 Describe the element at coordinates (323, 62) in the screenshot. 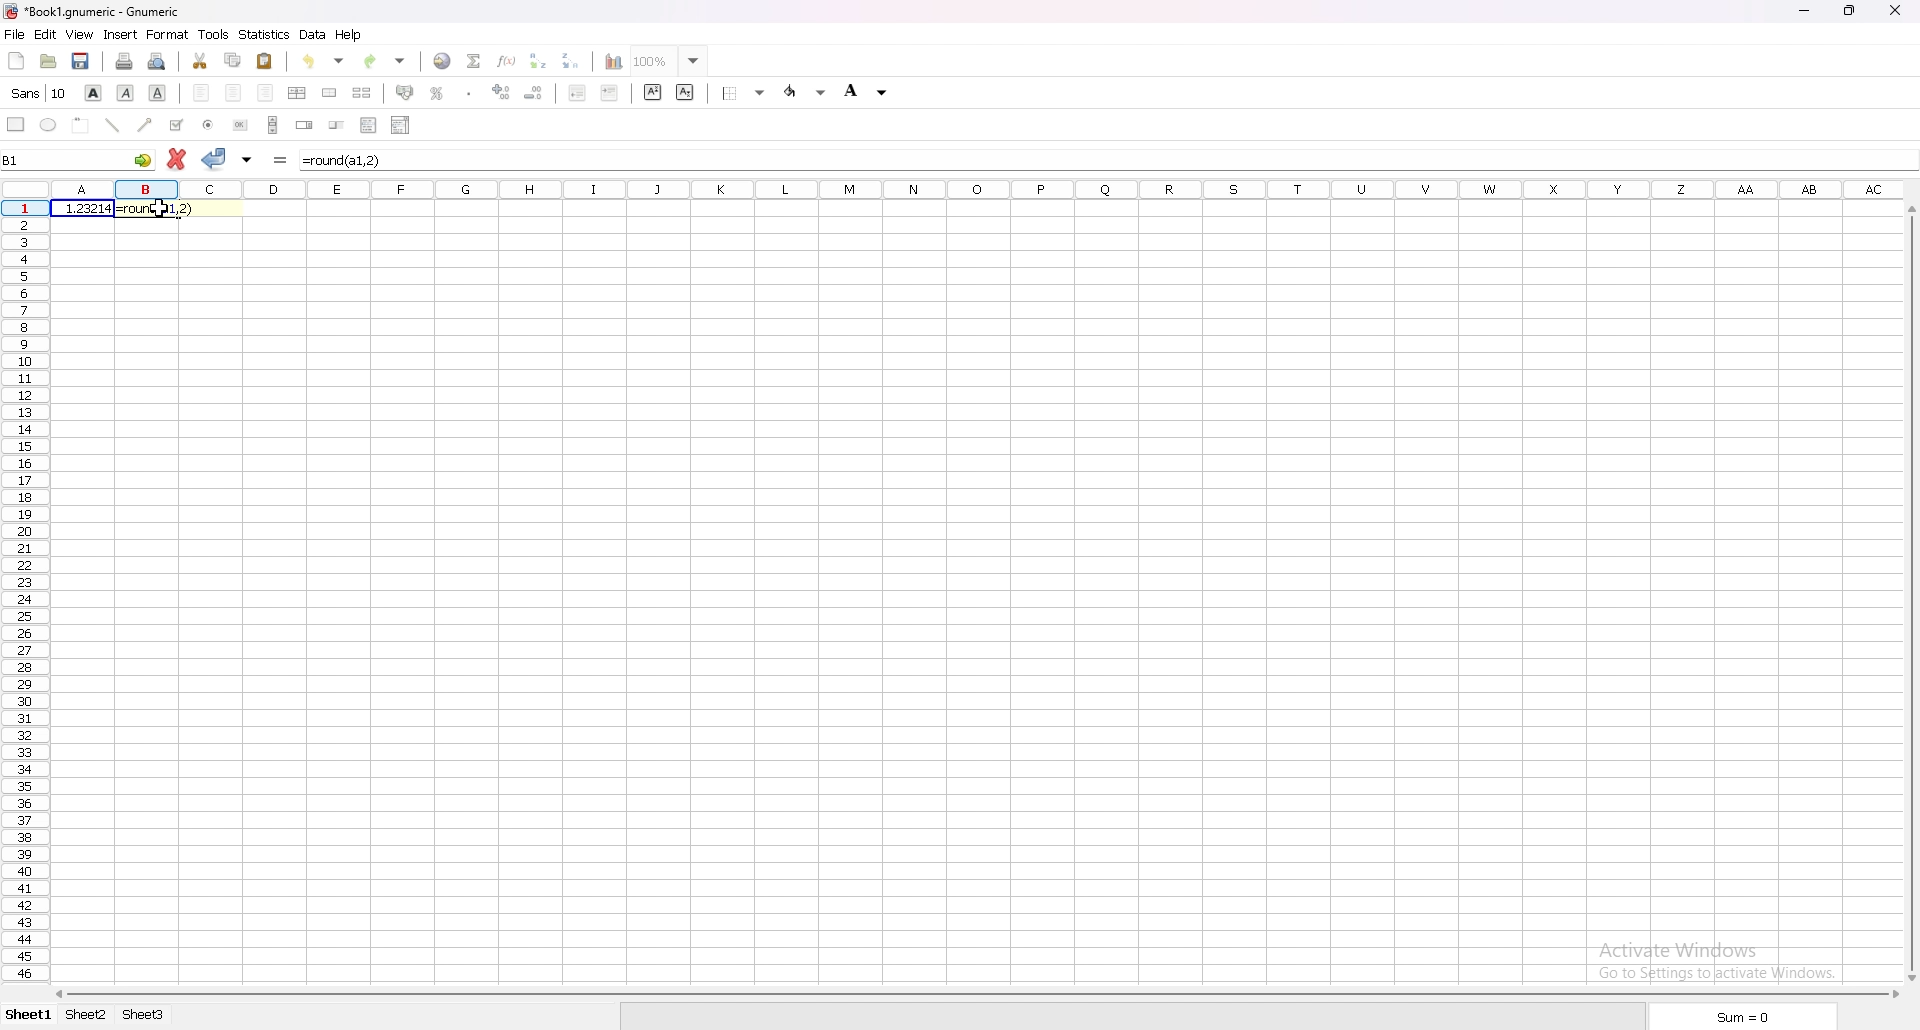

I see `undo` at that location.